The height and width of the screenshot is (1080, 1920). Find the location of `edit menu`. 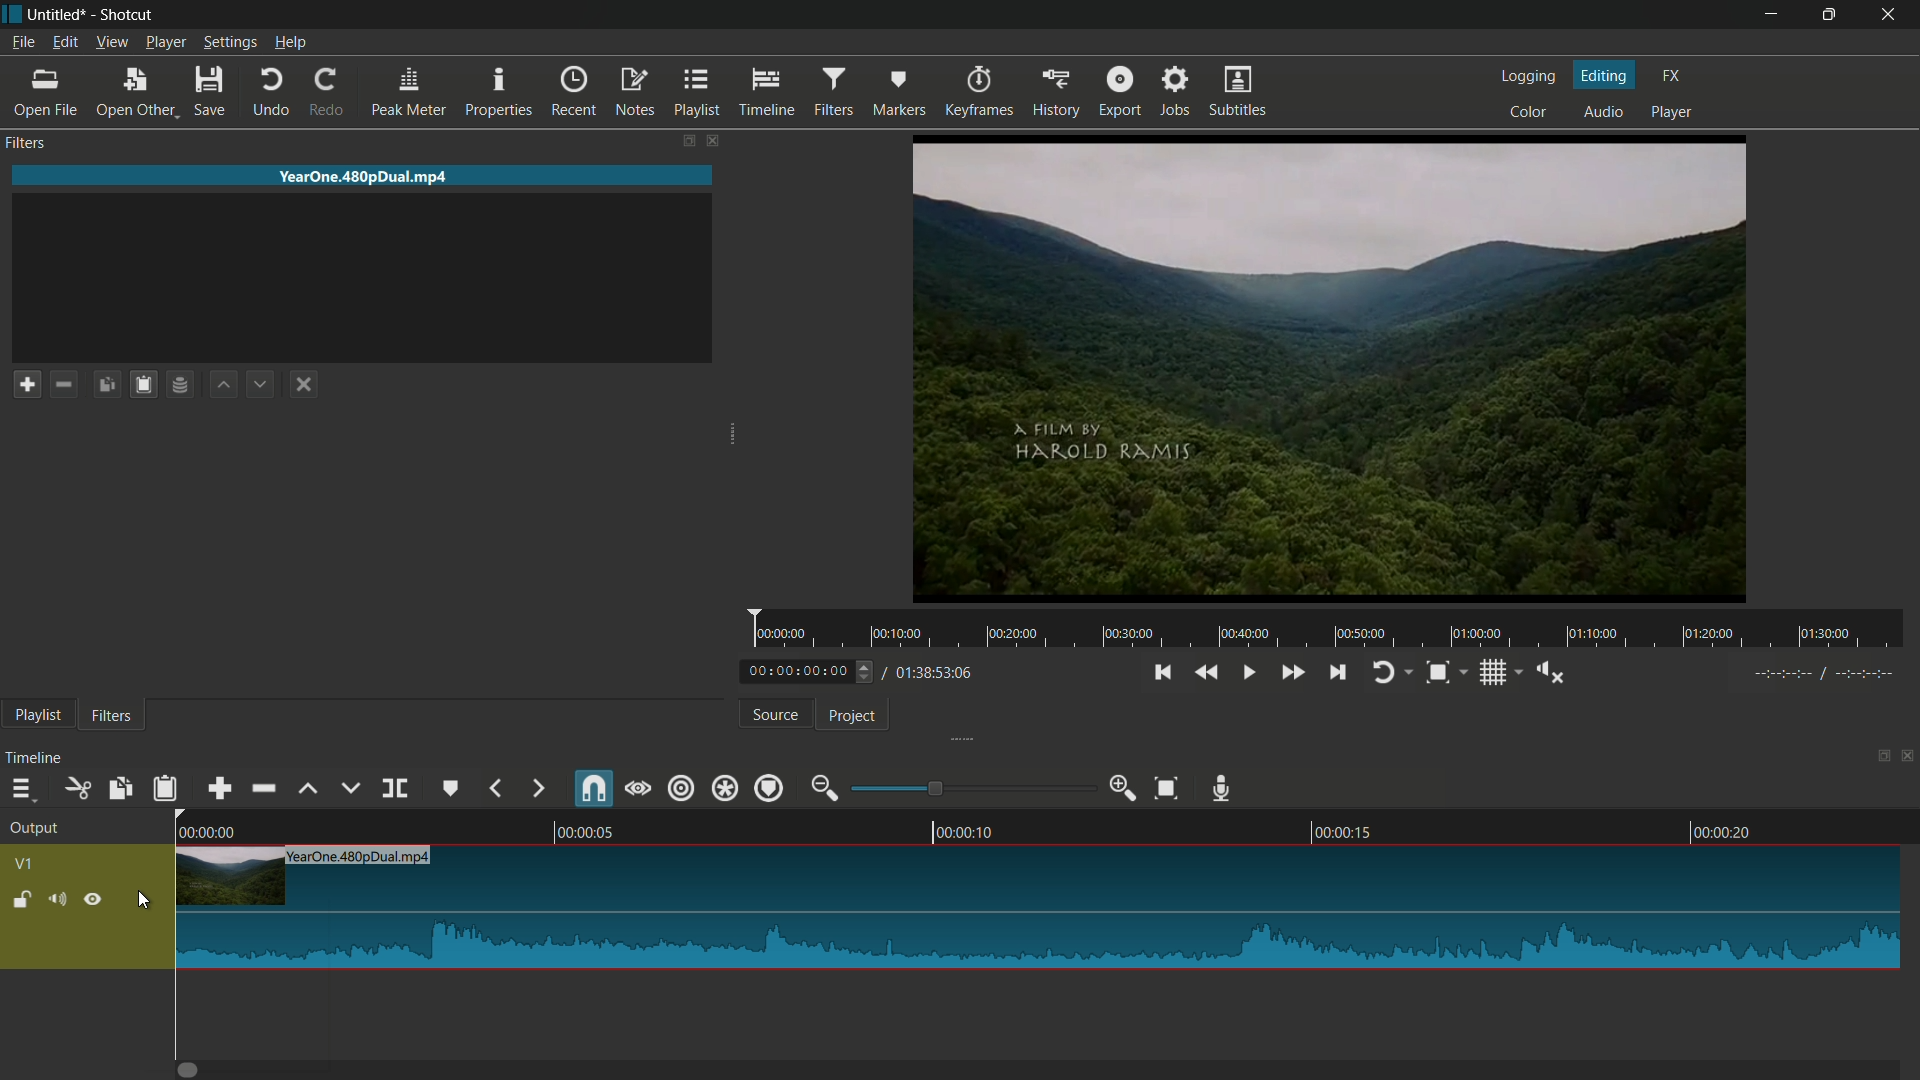

edit menu is located at coordinates (64, 42).